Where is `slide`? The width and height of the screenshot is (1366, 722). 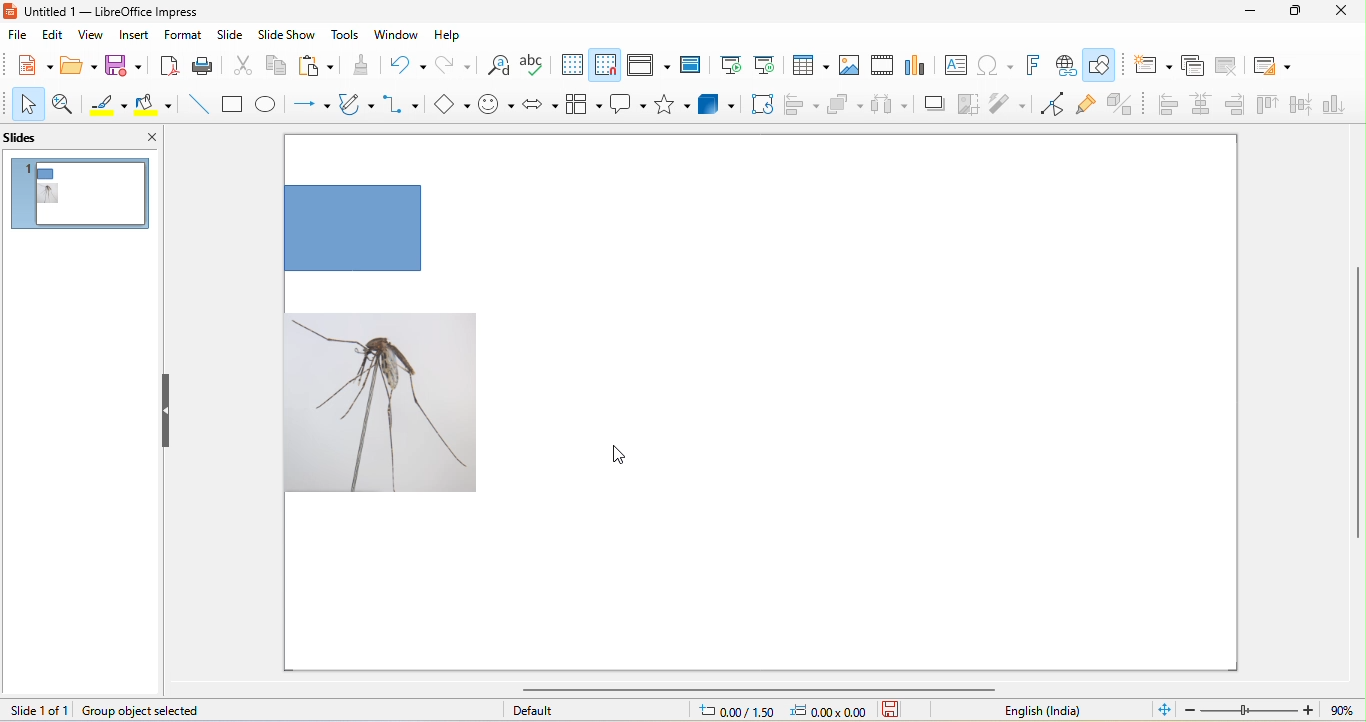 slide is located at coordinates (234, 36).